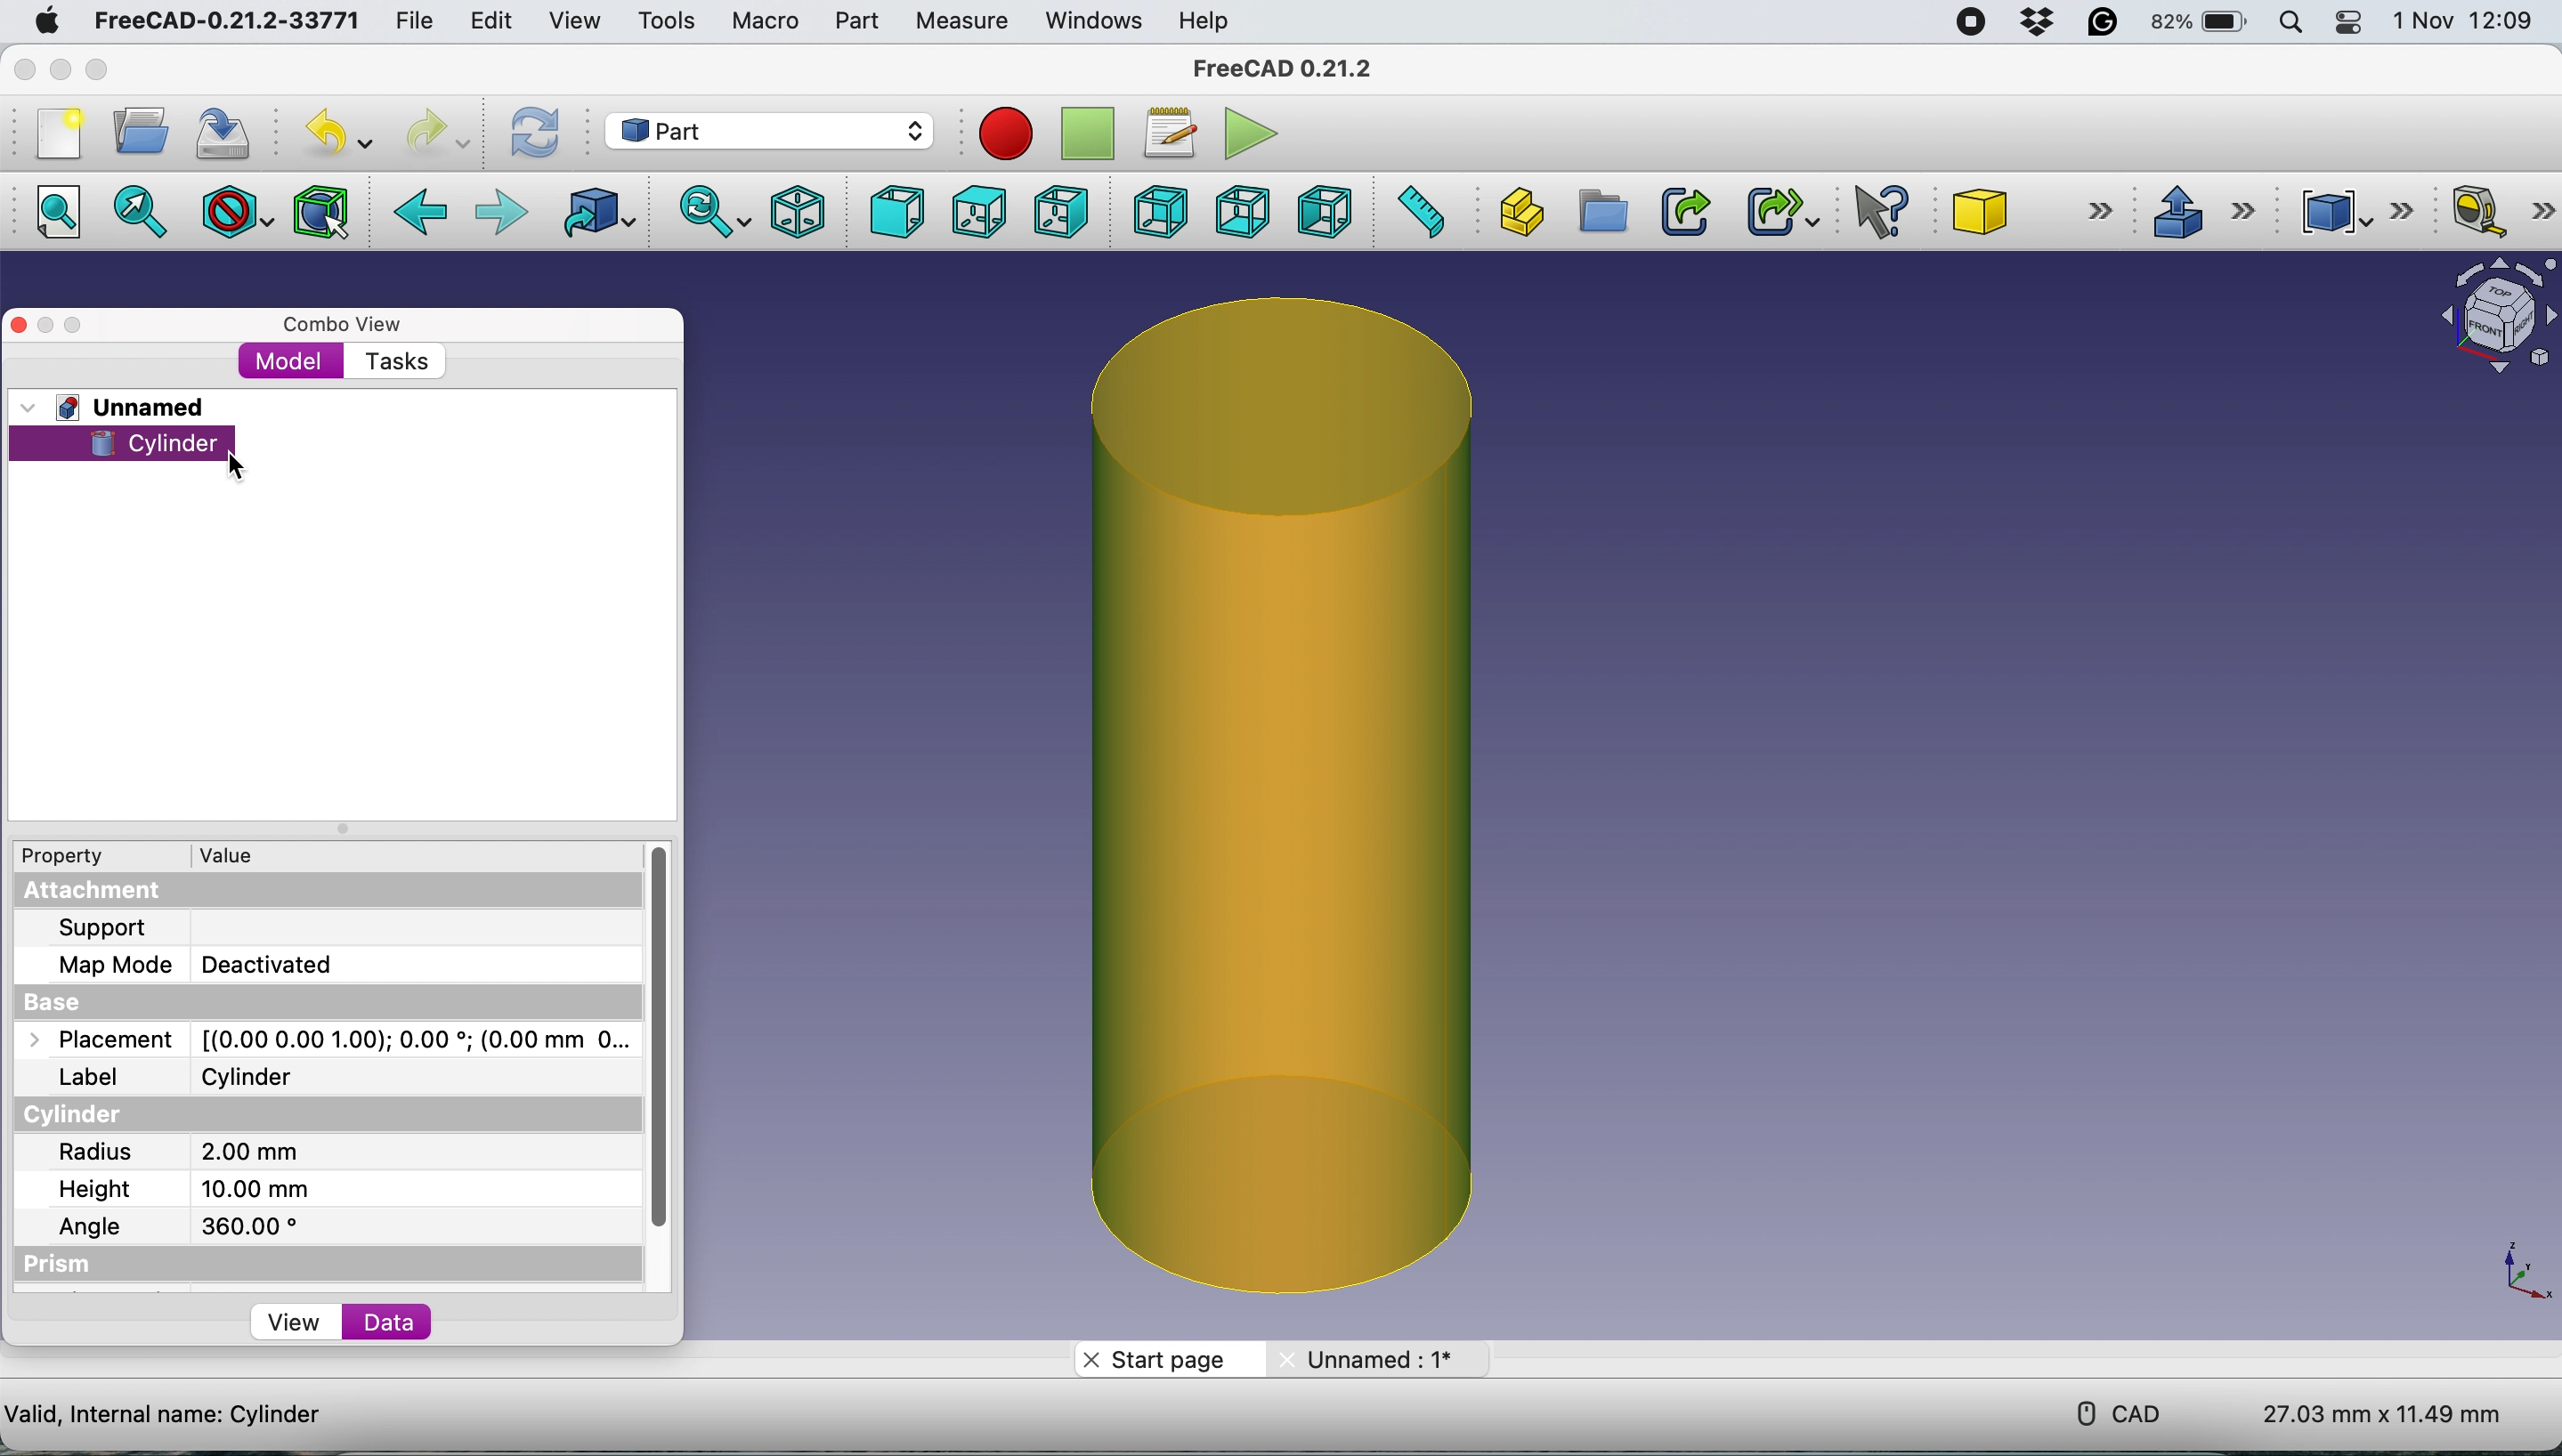 This screenshot has width=2562, height=1456. I want to click on tools, so click(673, 21).